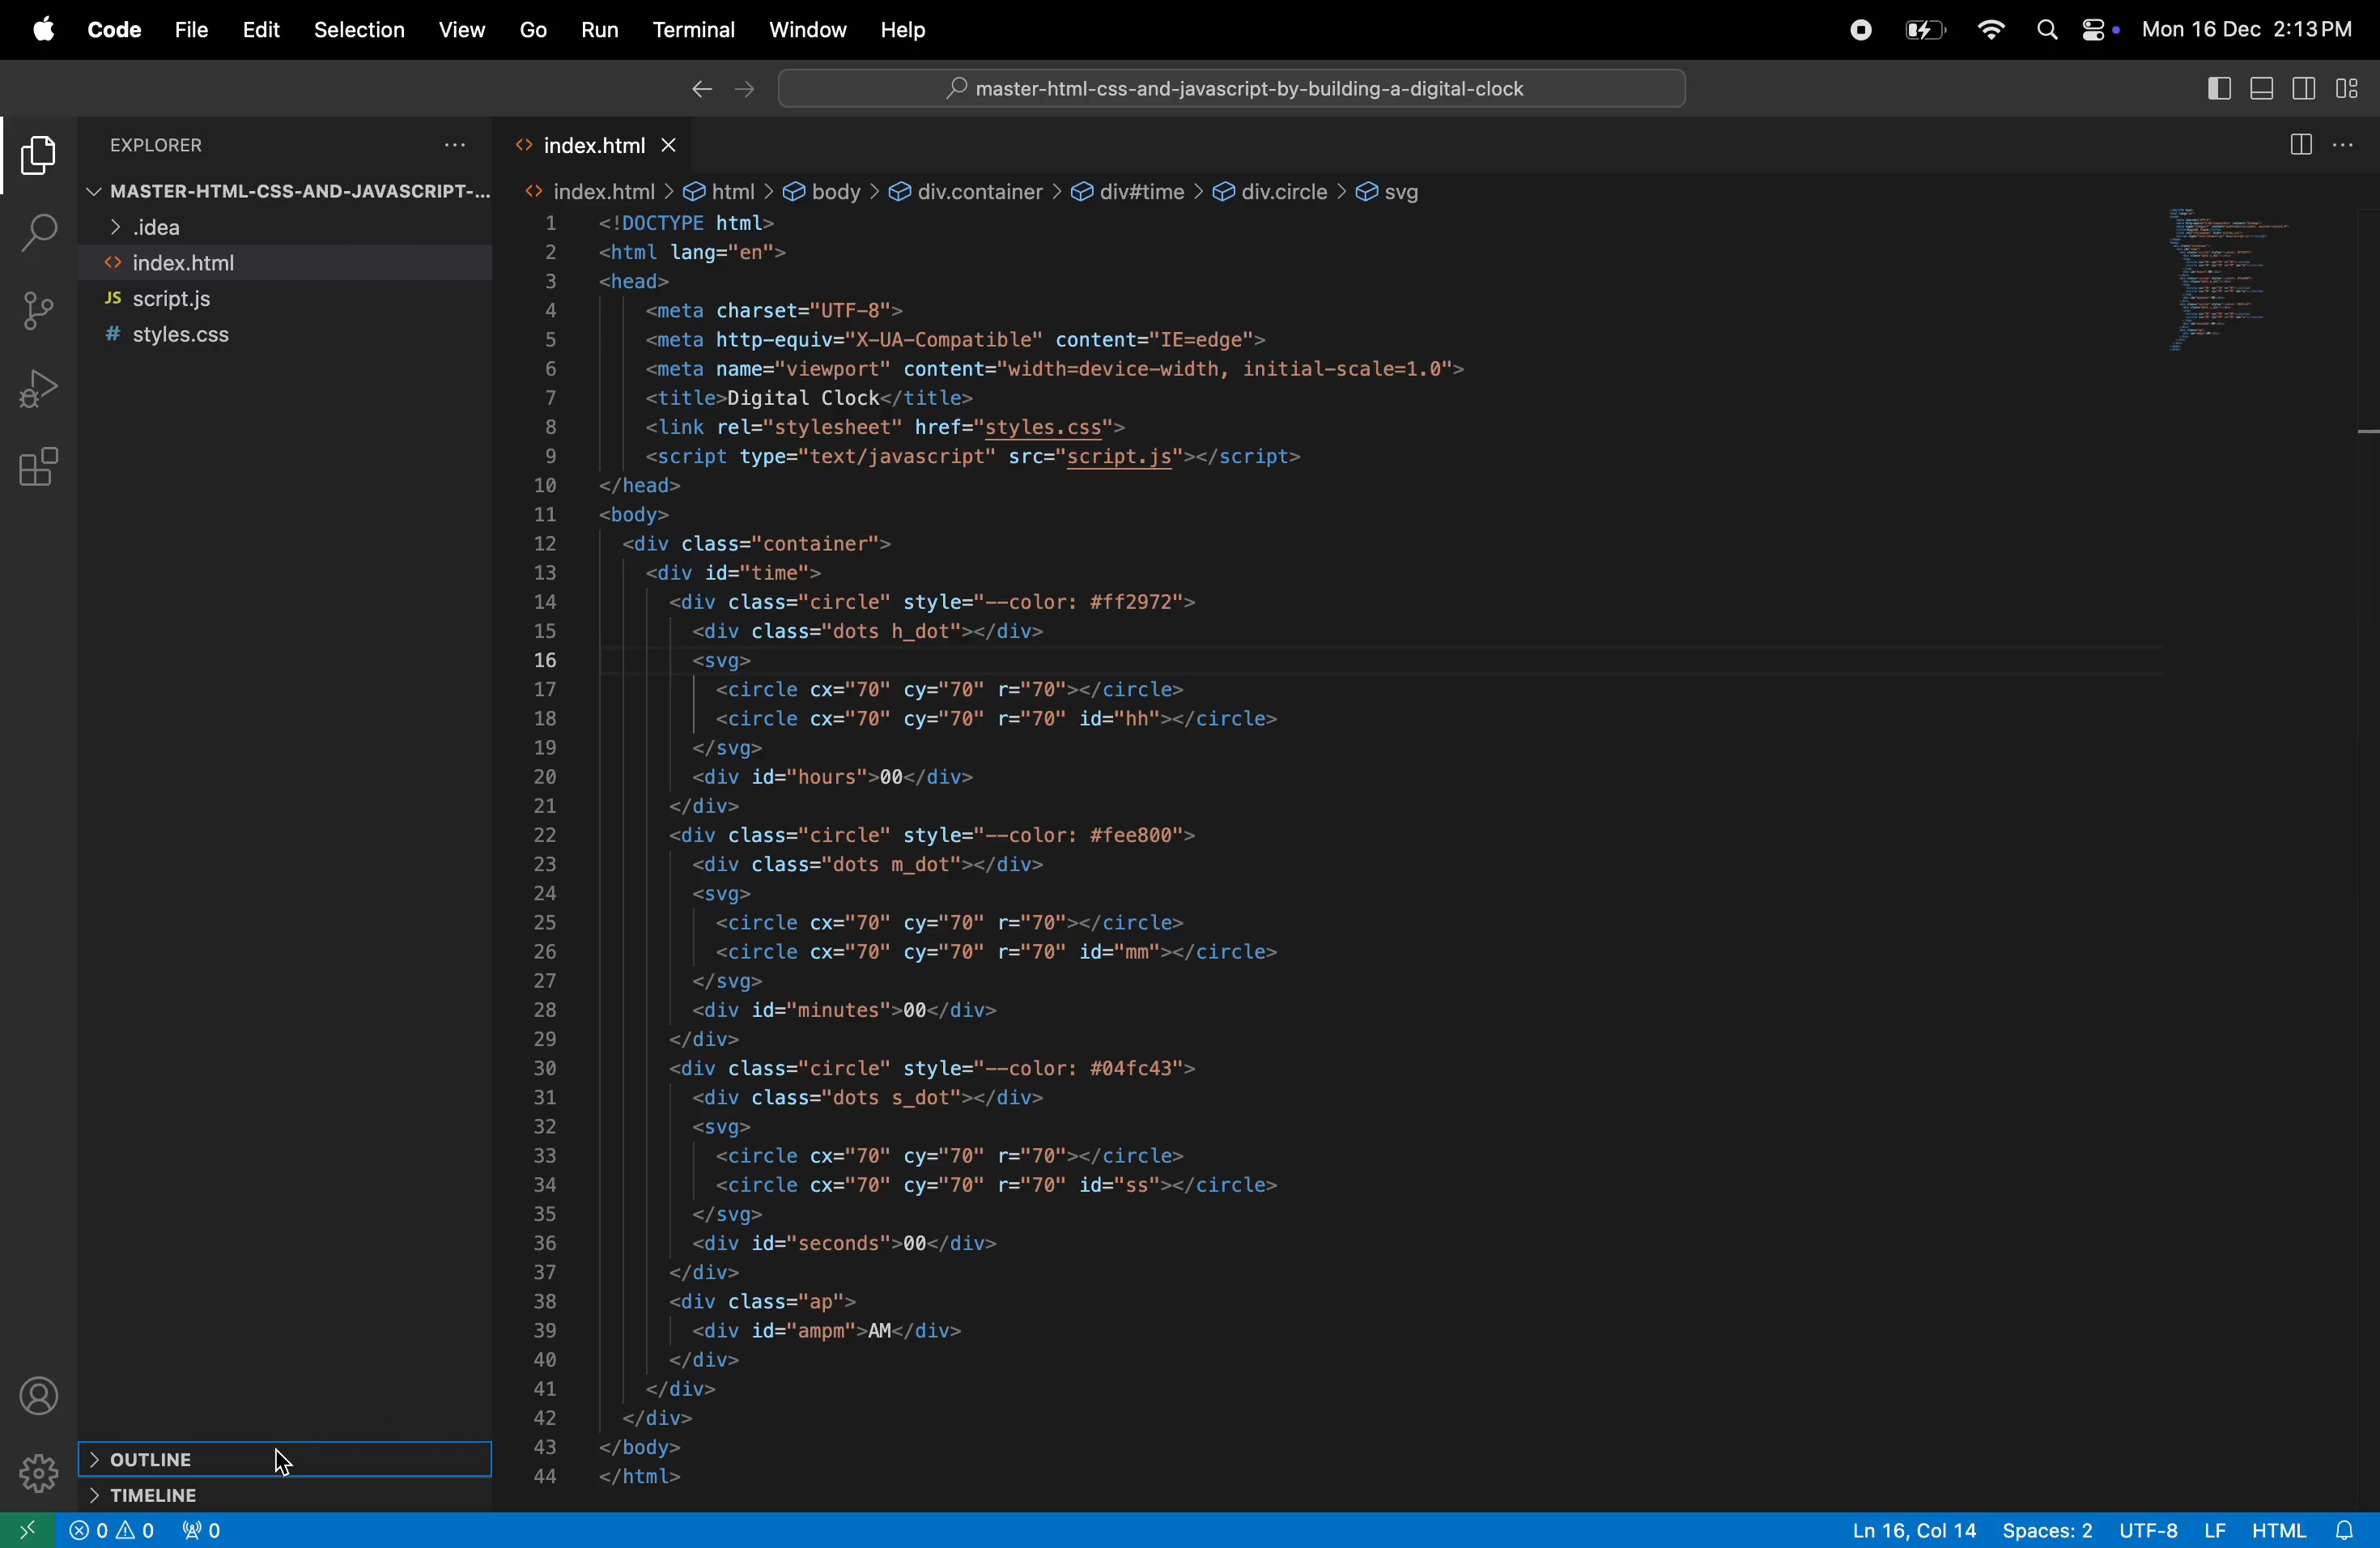  What do you see at coordinates (32, 28) in the screenshot?
I see `Apple menu` at bounding box center [32, 28].